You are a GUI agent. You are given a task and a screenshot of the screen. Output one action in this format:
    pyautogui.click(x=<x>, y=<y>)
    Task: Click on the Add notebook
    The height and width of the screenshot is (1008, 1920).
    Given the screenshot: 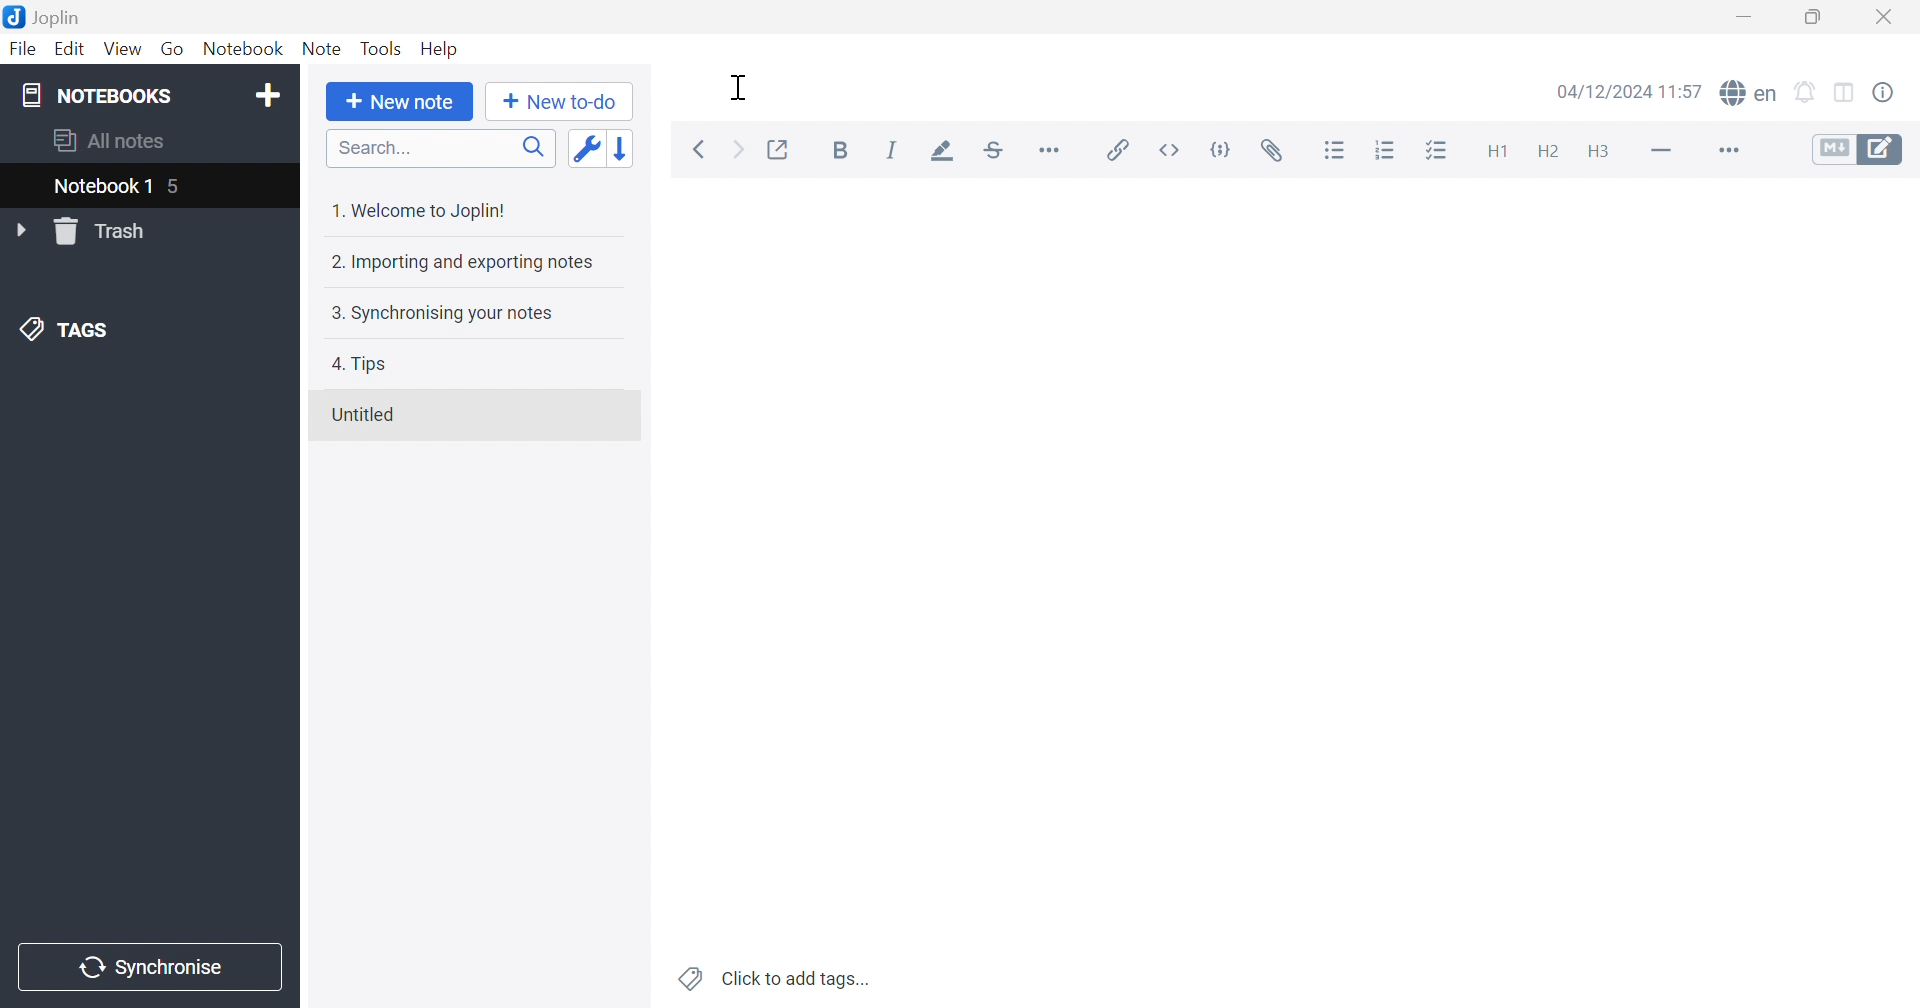 What is the action you would take?
    pyautogui.click(x=271, y=96)
    